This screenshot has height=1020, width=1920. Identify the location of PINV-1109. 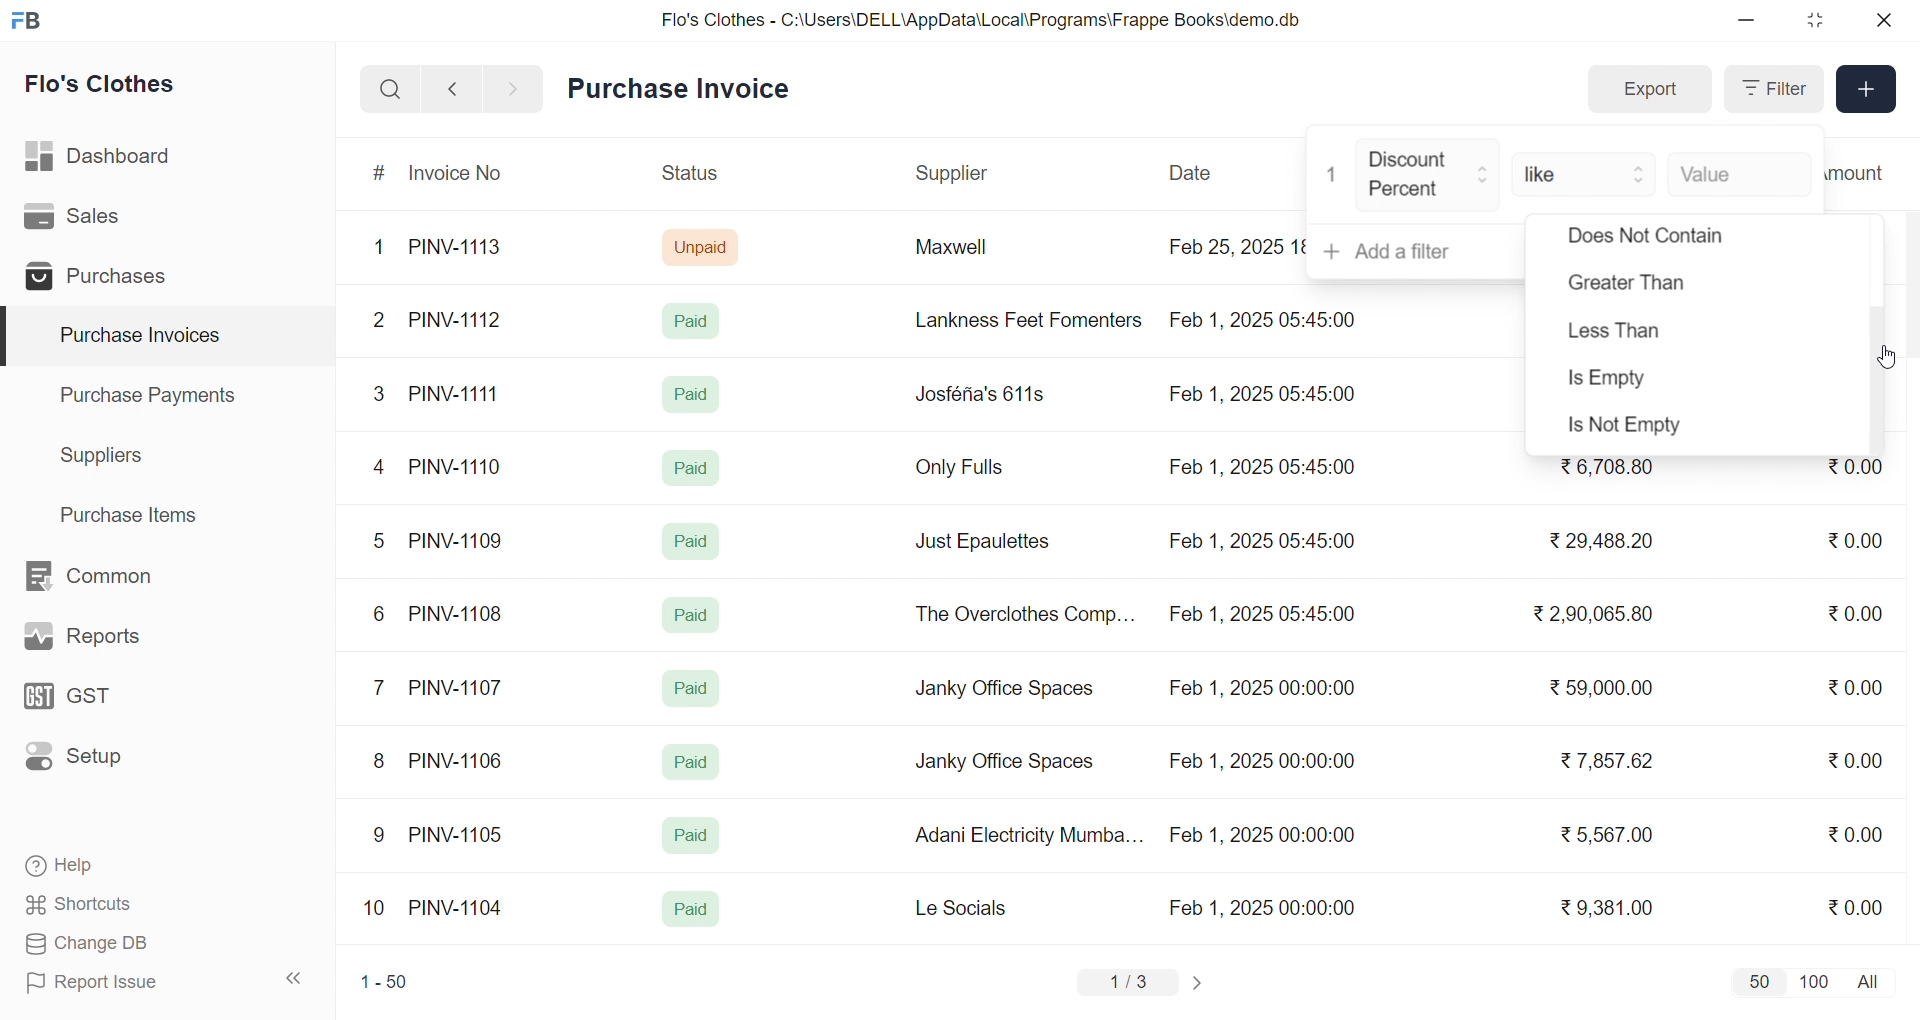
(458, 540).